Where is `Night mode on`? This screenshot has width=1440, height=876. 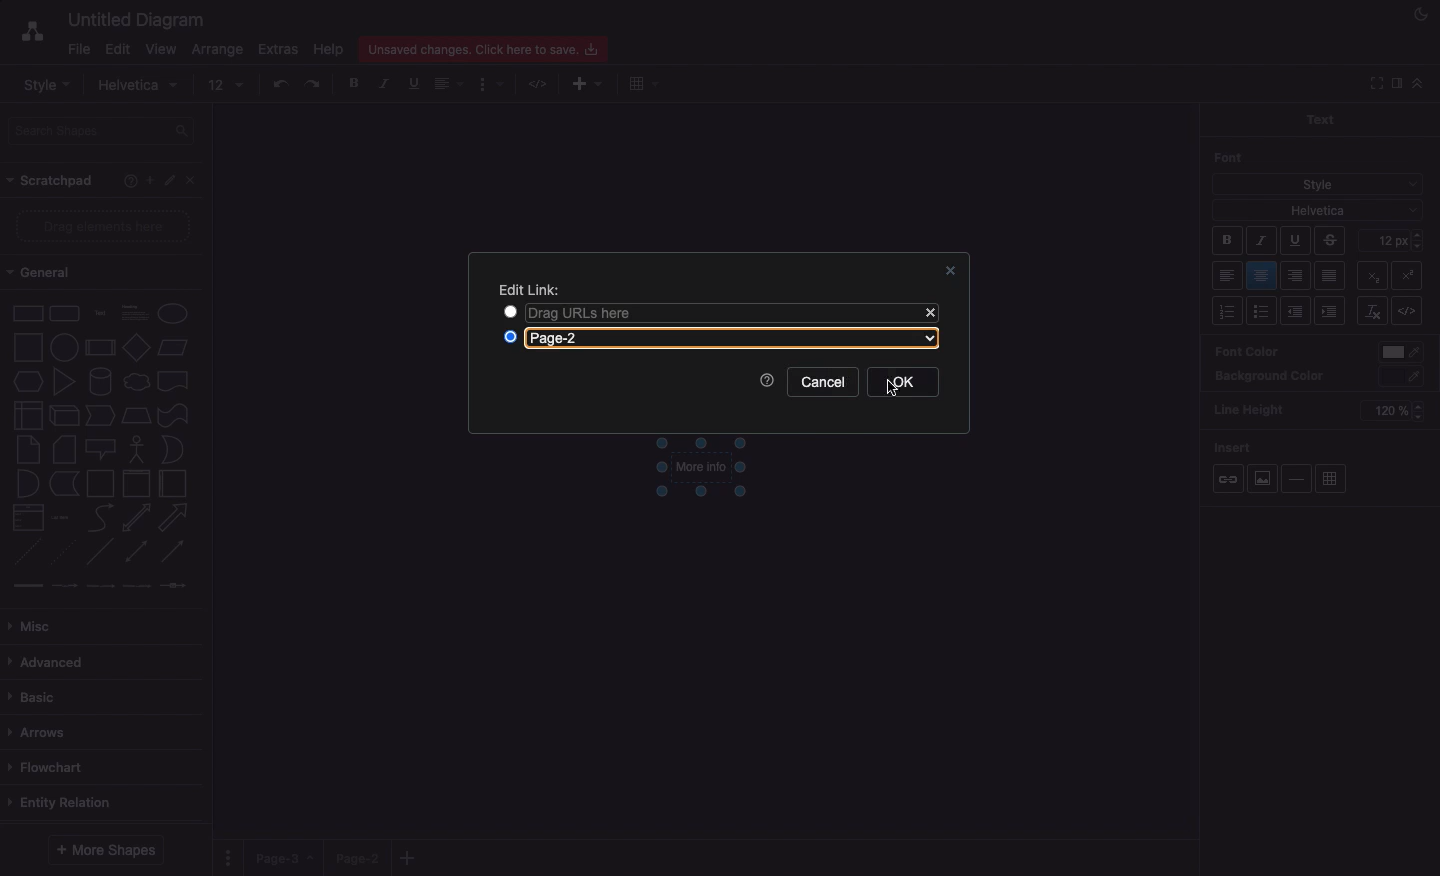
Night mode on is located at coordinates (1419, 15).